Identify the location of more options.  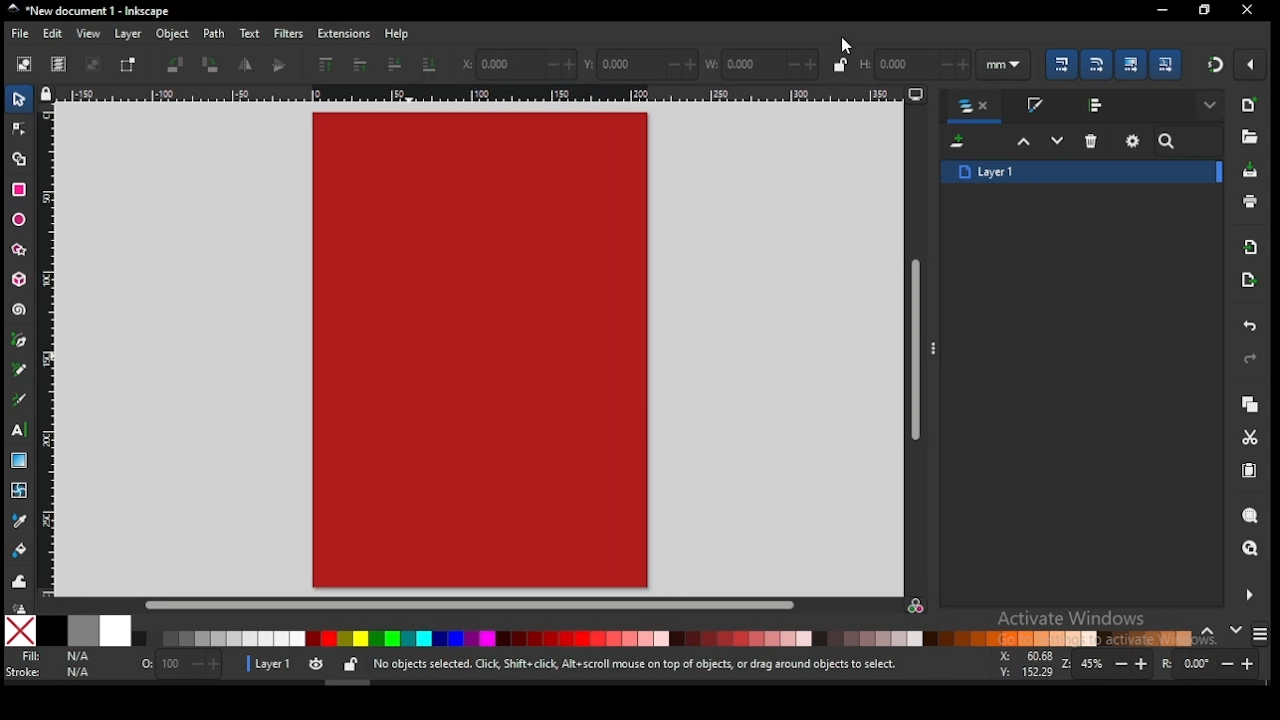
(936, 347).